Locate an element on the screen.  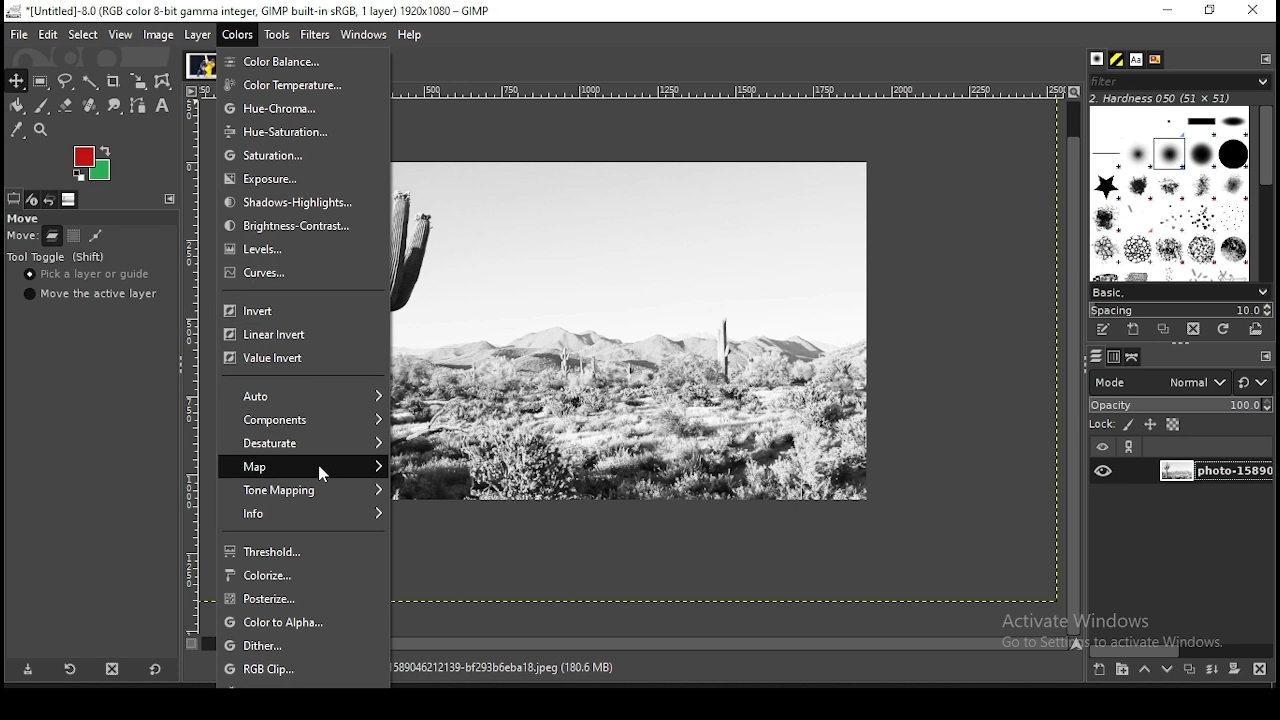
save tool preset is located at coordinates (26, 670).